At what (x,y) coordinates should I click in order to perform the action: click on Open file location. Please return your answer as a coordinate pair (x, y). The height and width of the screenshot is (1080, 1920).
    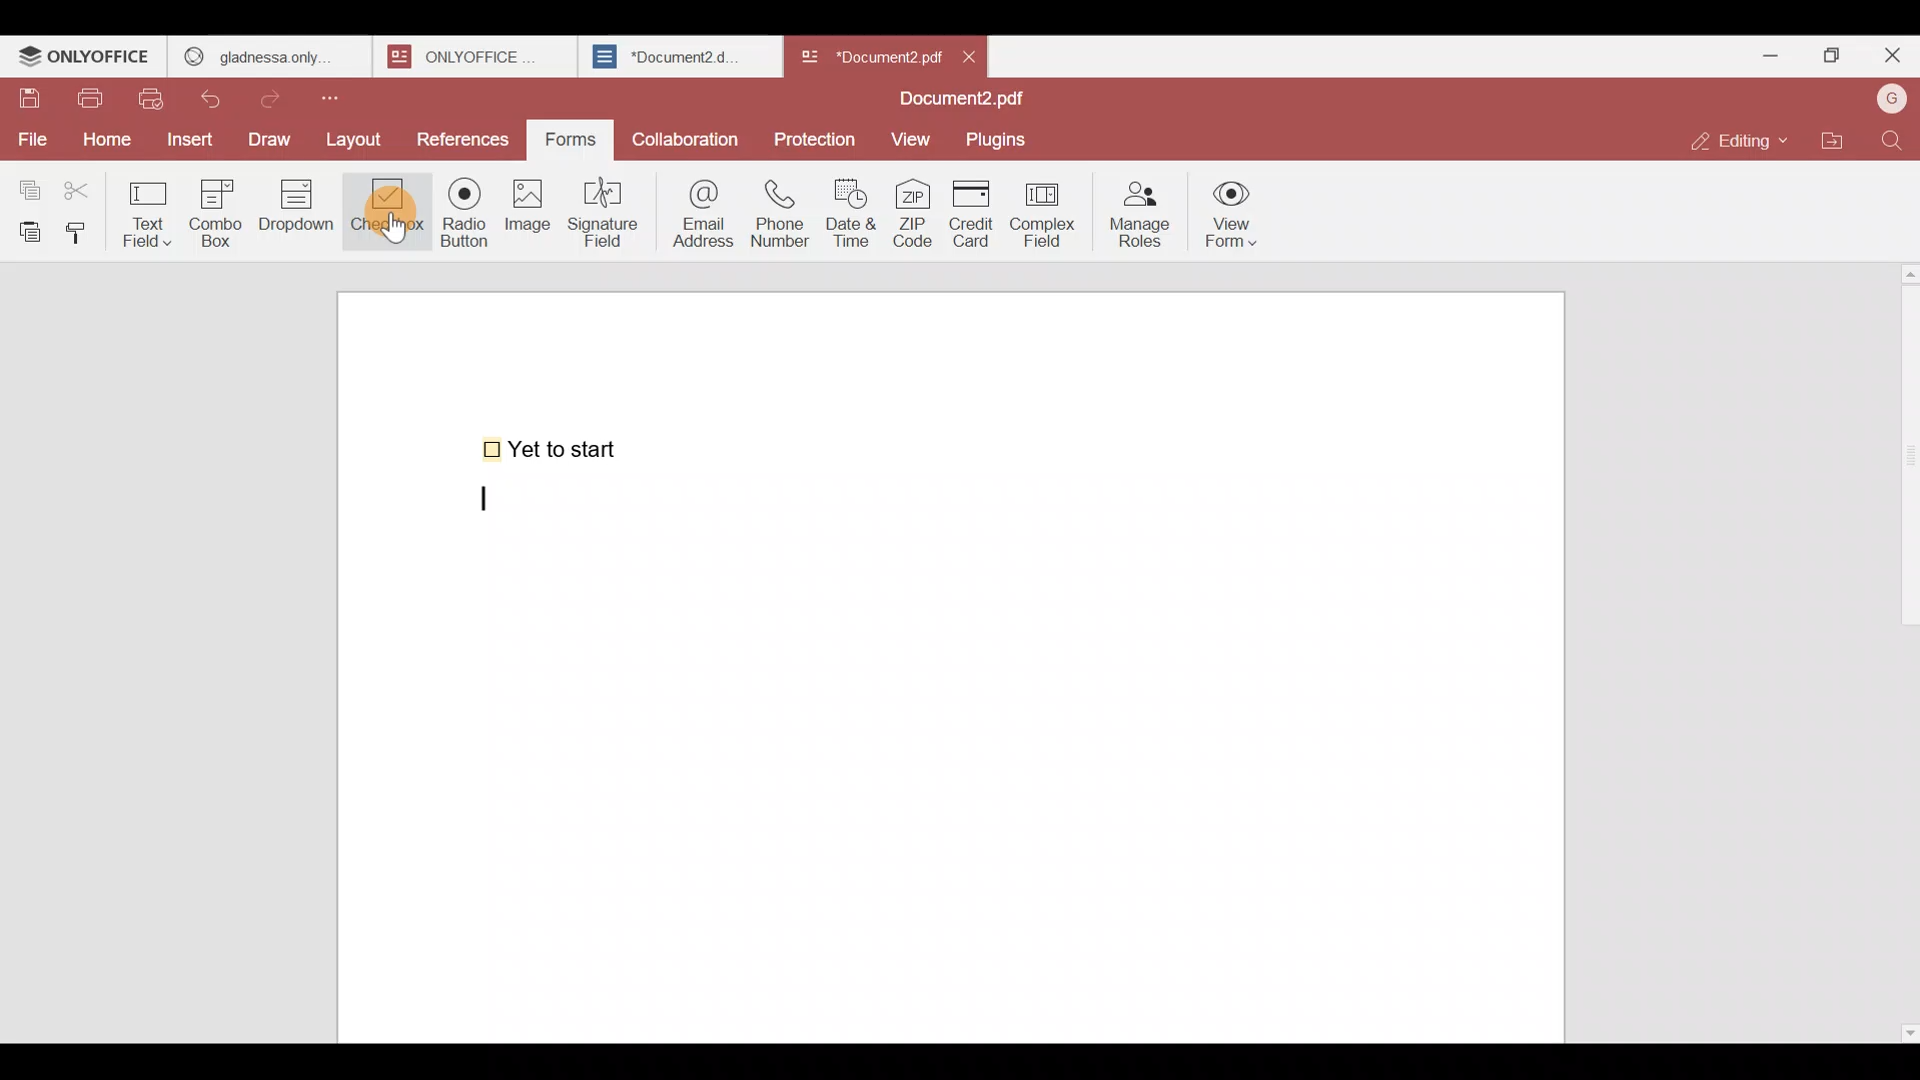
    Looking at the image, I should click on (1832, 138).